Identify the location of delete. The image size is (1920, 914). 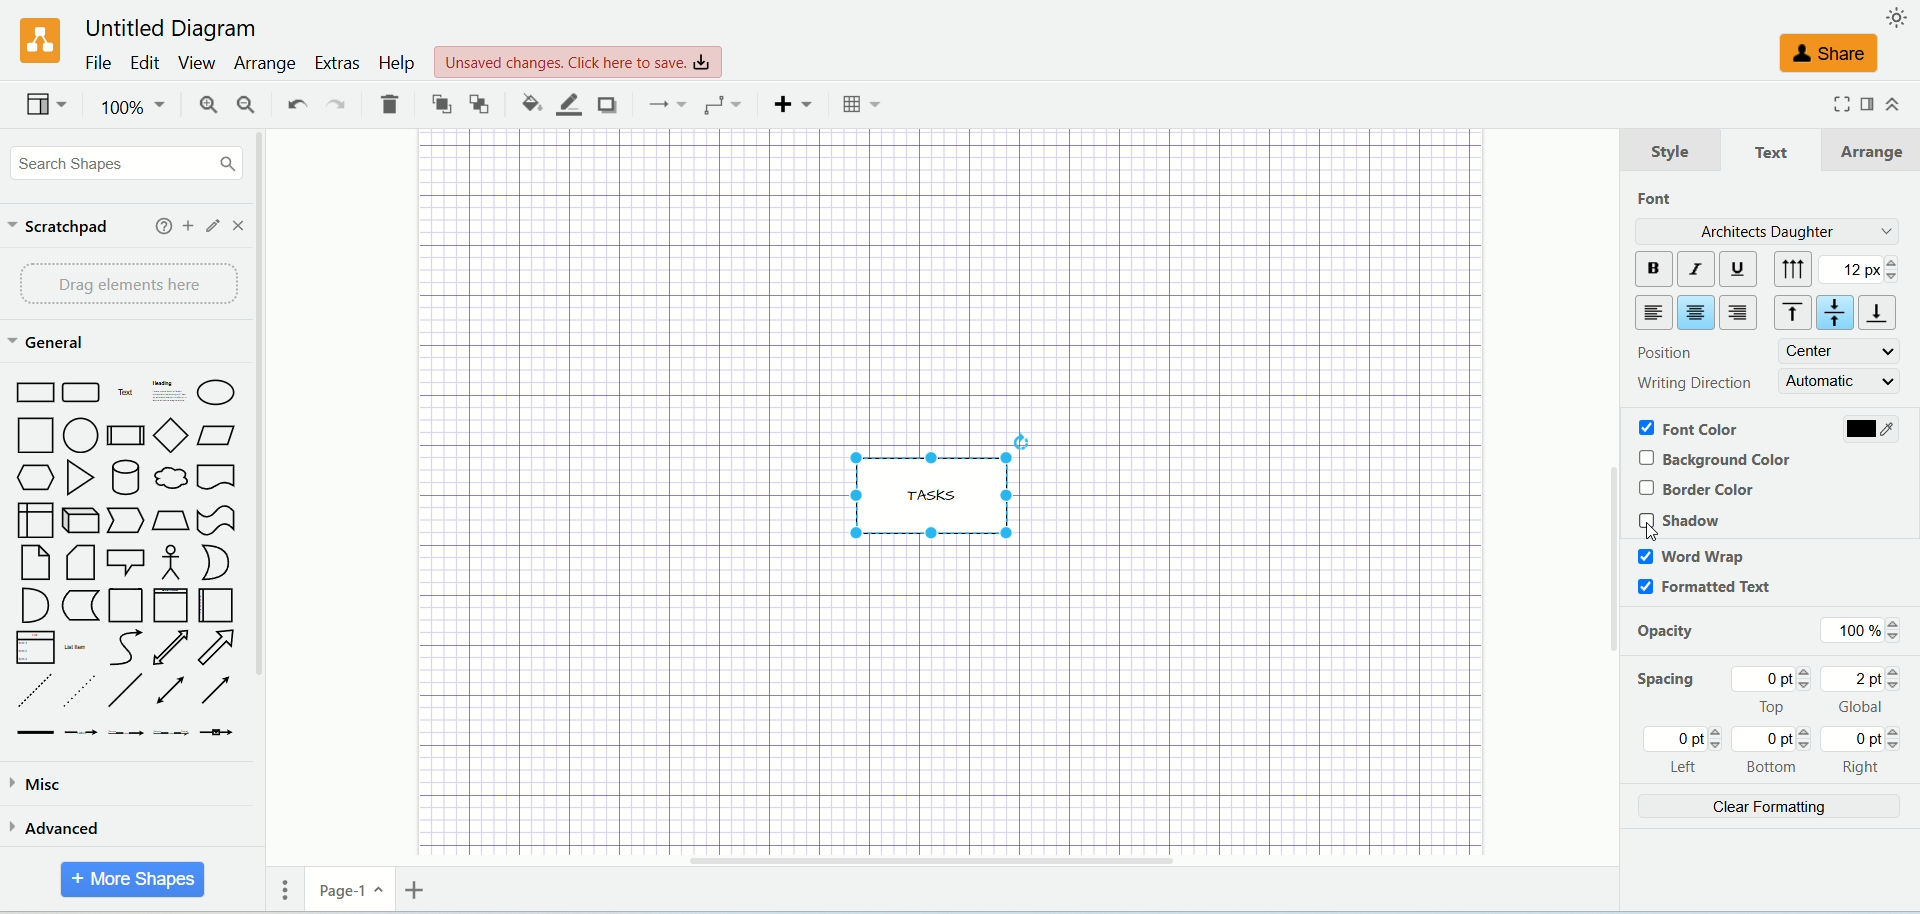
(389, 103).